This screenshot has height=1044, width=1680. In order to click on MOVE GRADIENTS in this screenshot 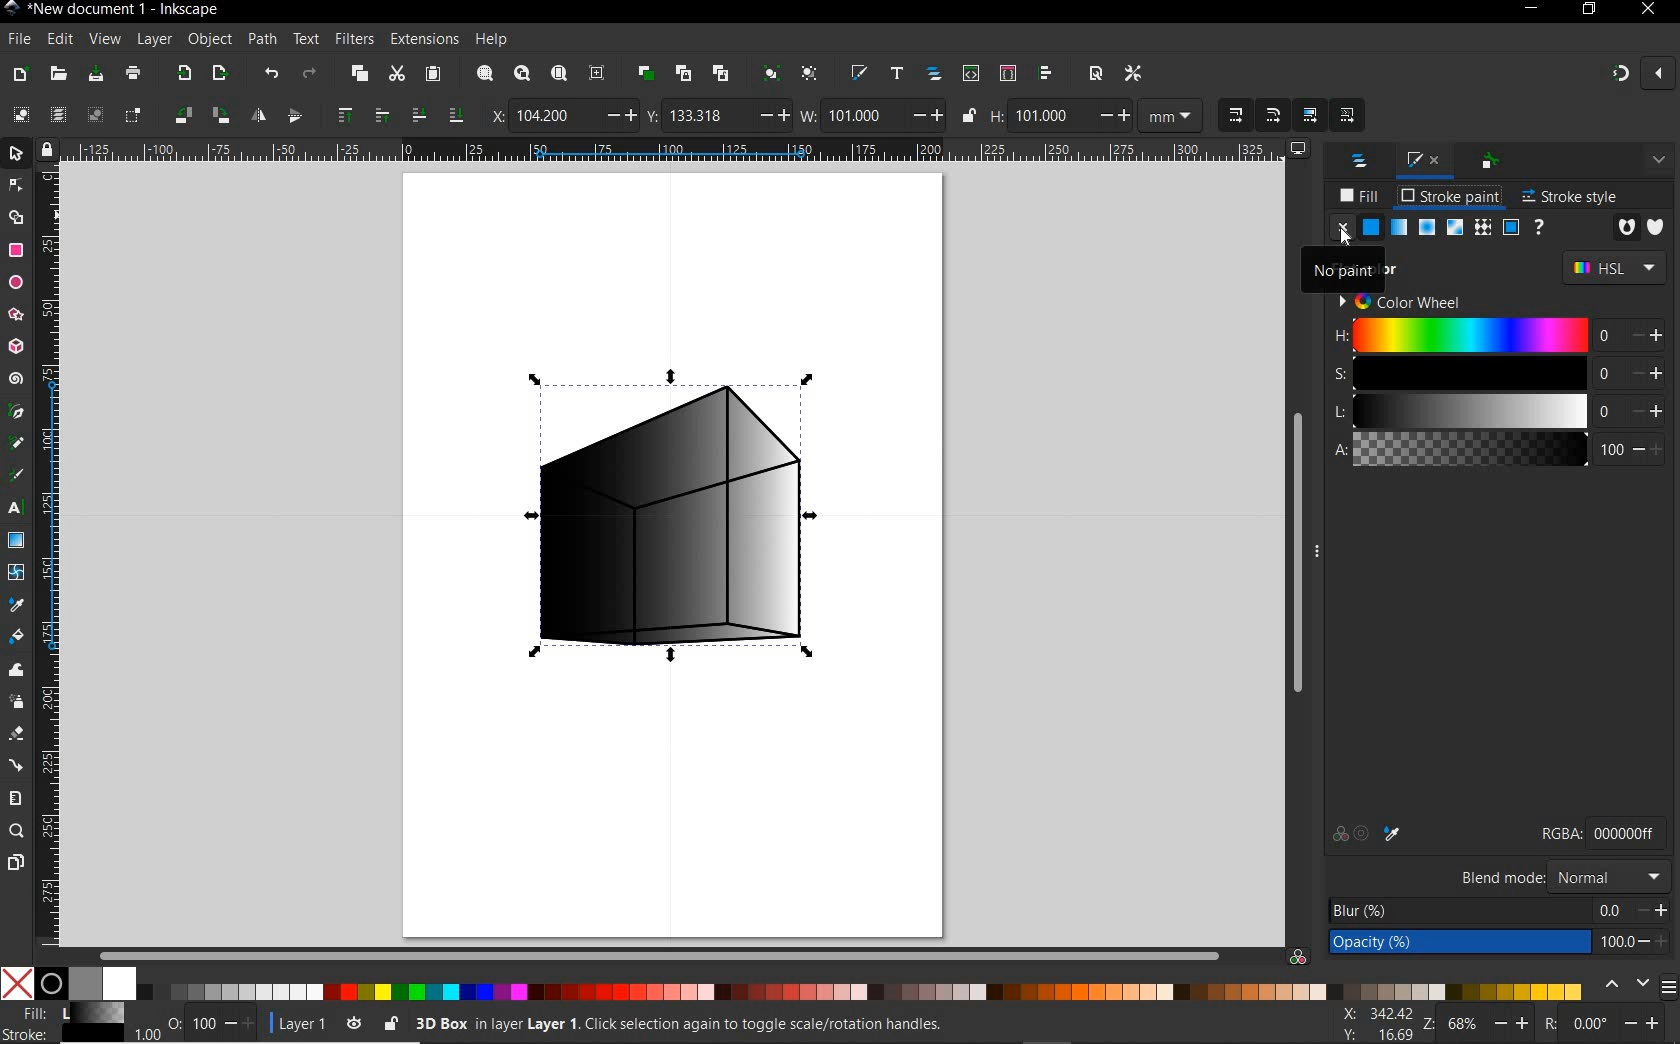, I will do `click(1311, 113)`.